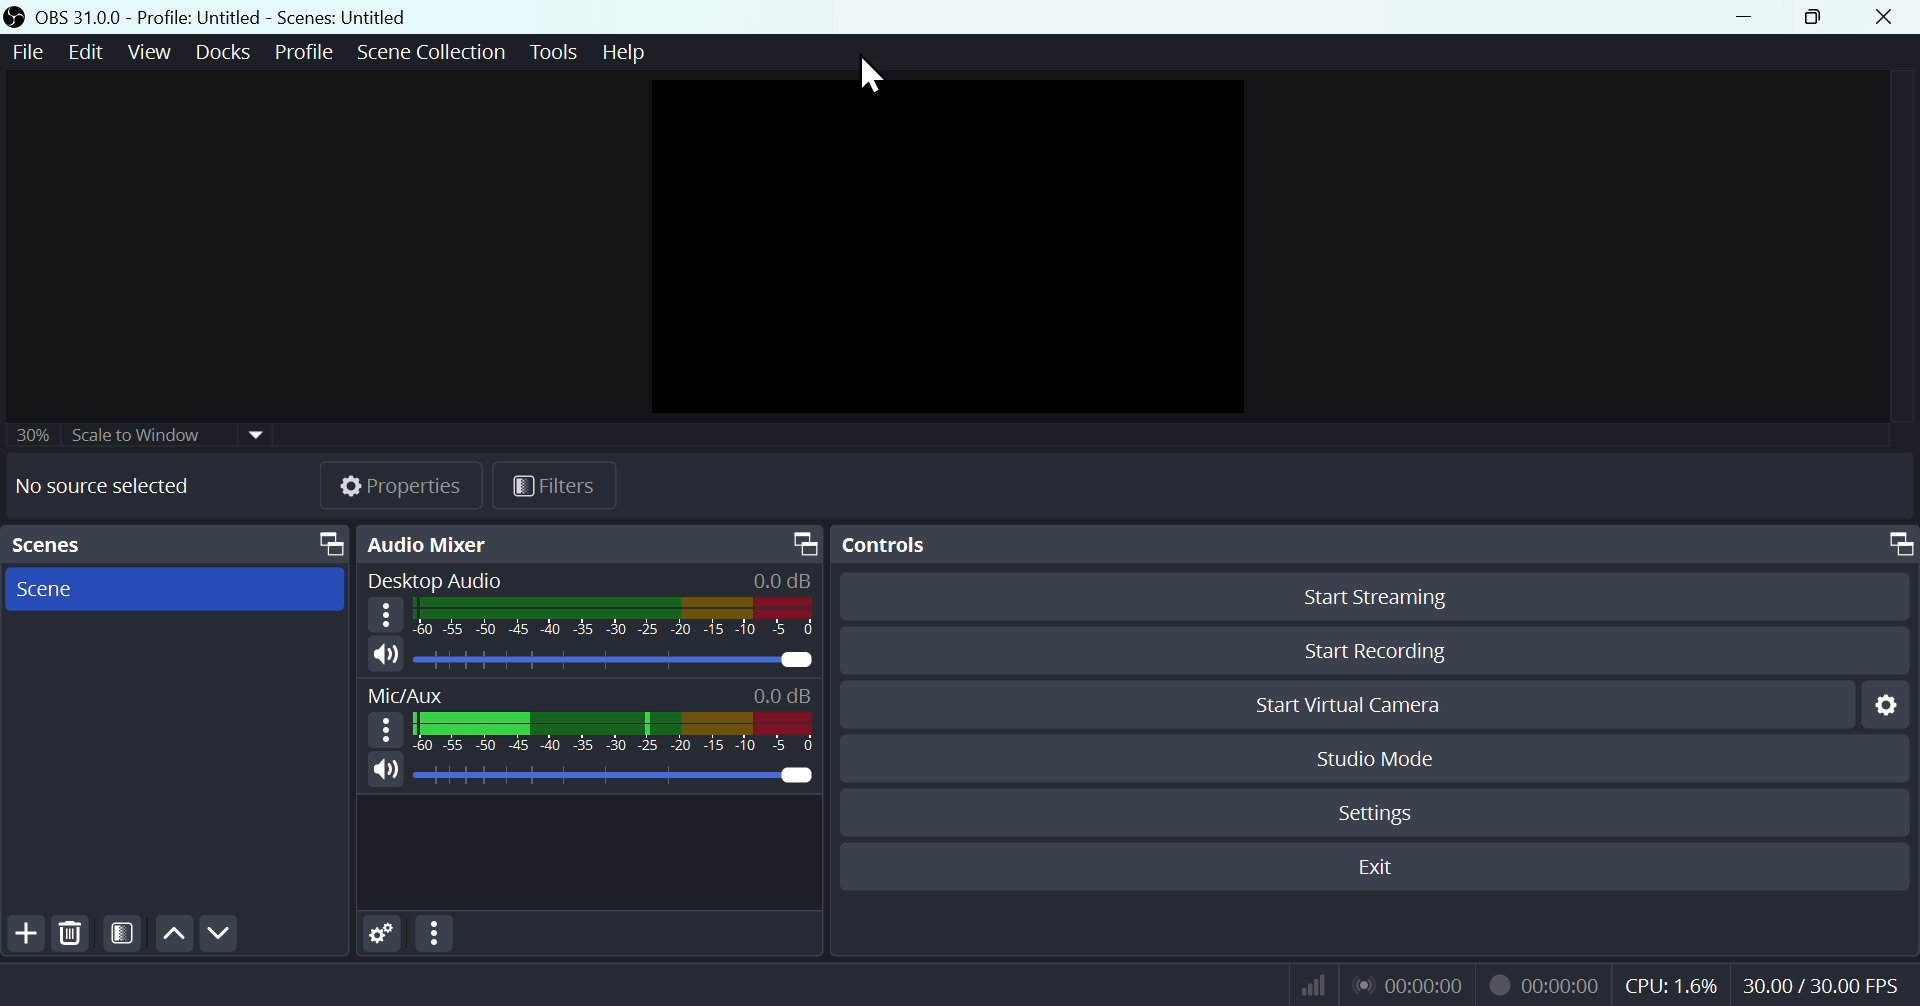 This screenshot has height=1006, width=1920. What do you see at coordinates (1821, 18) in the screenshot?
I see `Maximise` at bounding box center [1821, 18].